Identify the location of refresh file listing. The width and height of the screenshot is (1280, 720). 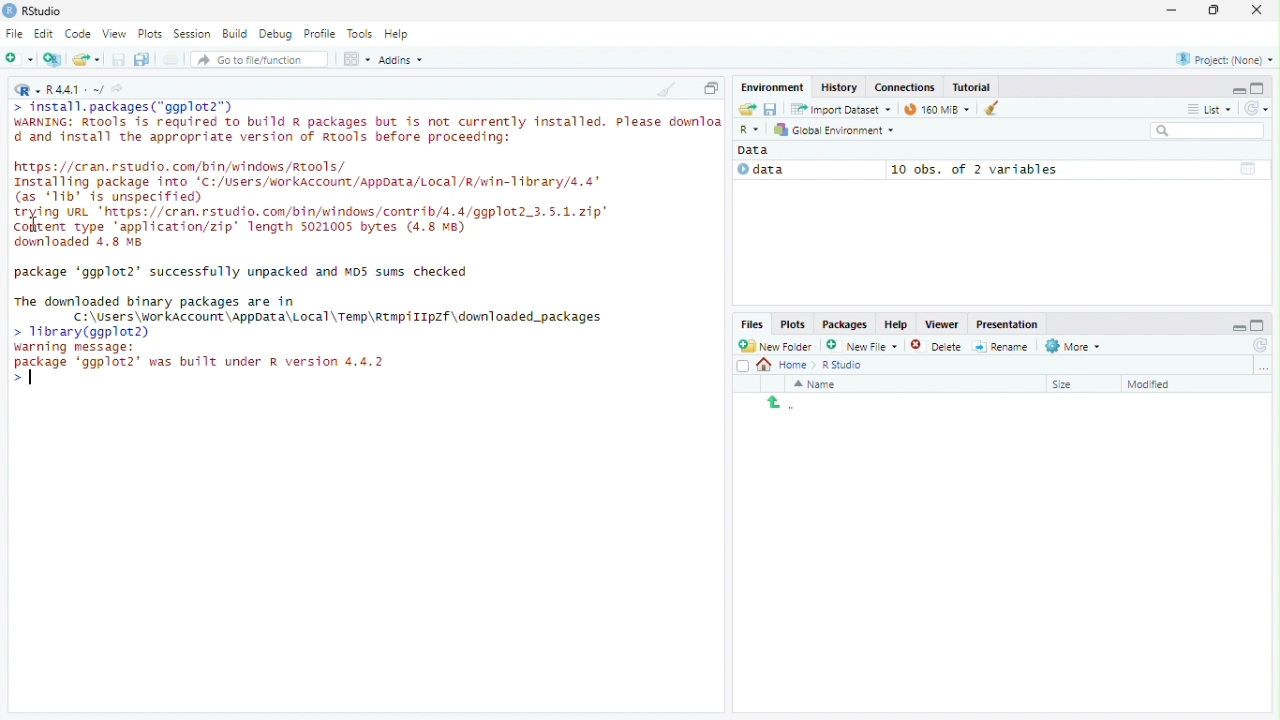
(1261, 346).